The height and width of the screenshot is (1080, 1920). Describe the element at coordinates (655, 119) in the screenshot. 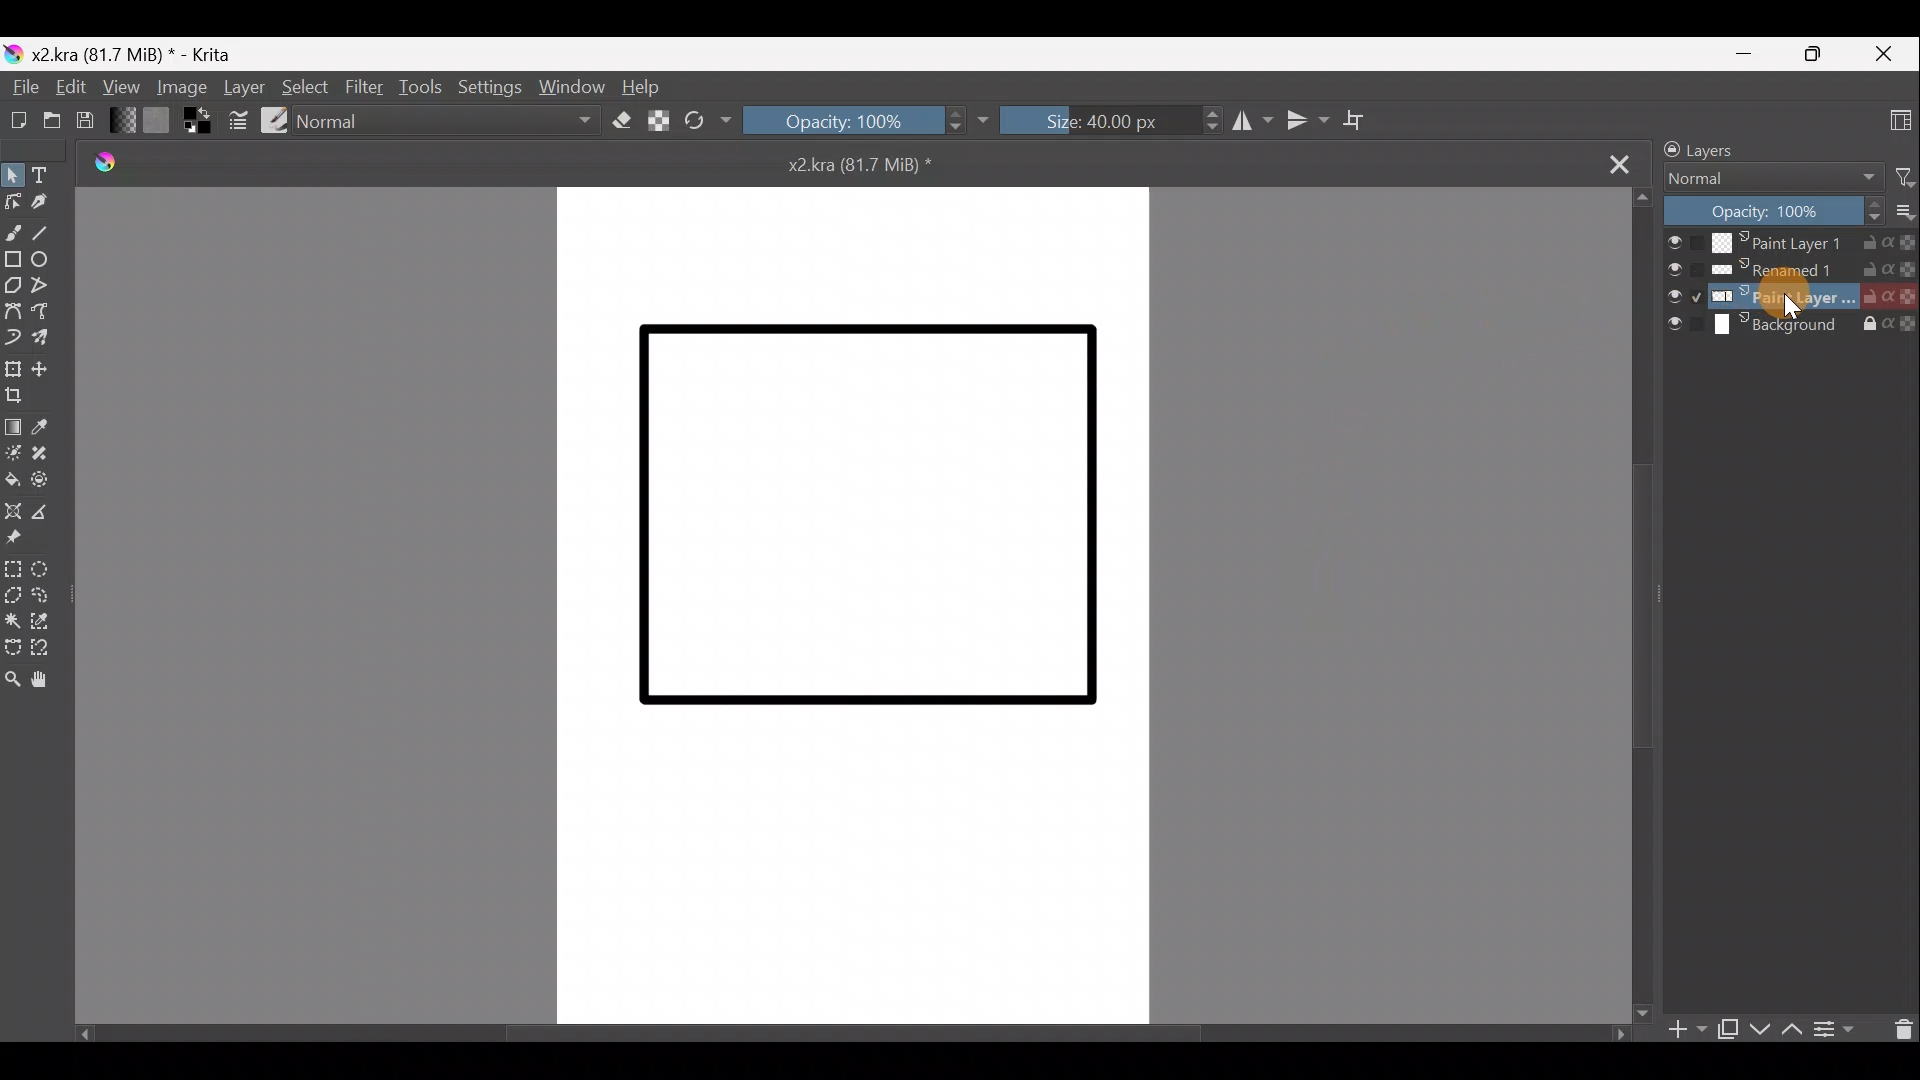

I see `Preserve Alpha` at that location.